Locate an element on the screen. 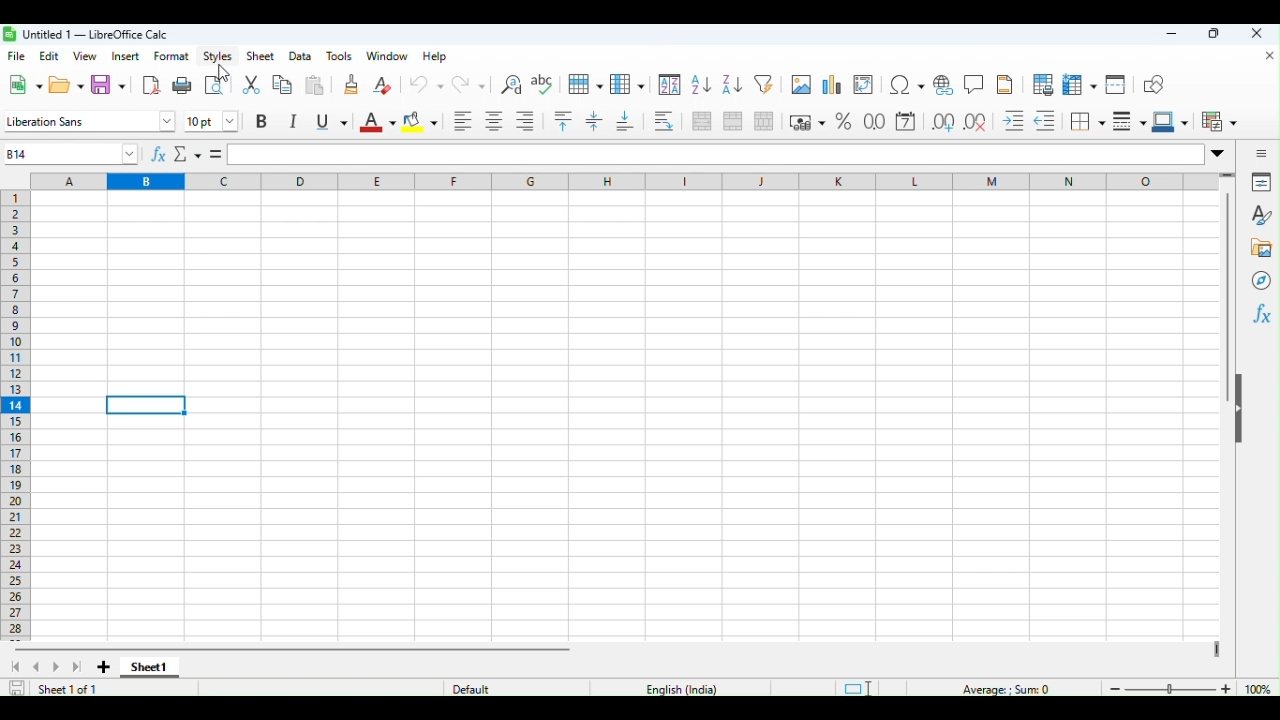 The image size is (1280, 720). Untitled 1 - LibreOffice Calc is located at coordinates (86, 33).